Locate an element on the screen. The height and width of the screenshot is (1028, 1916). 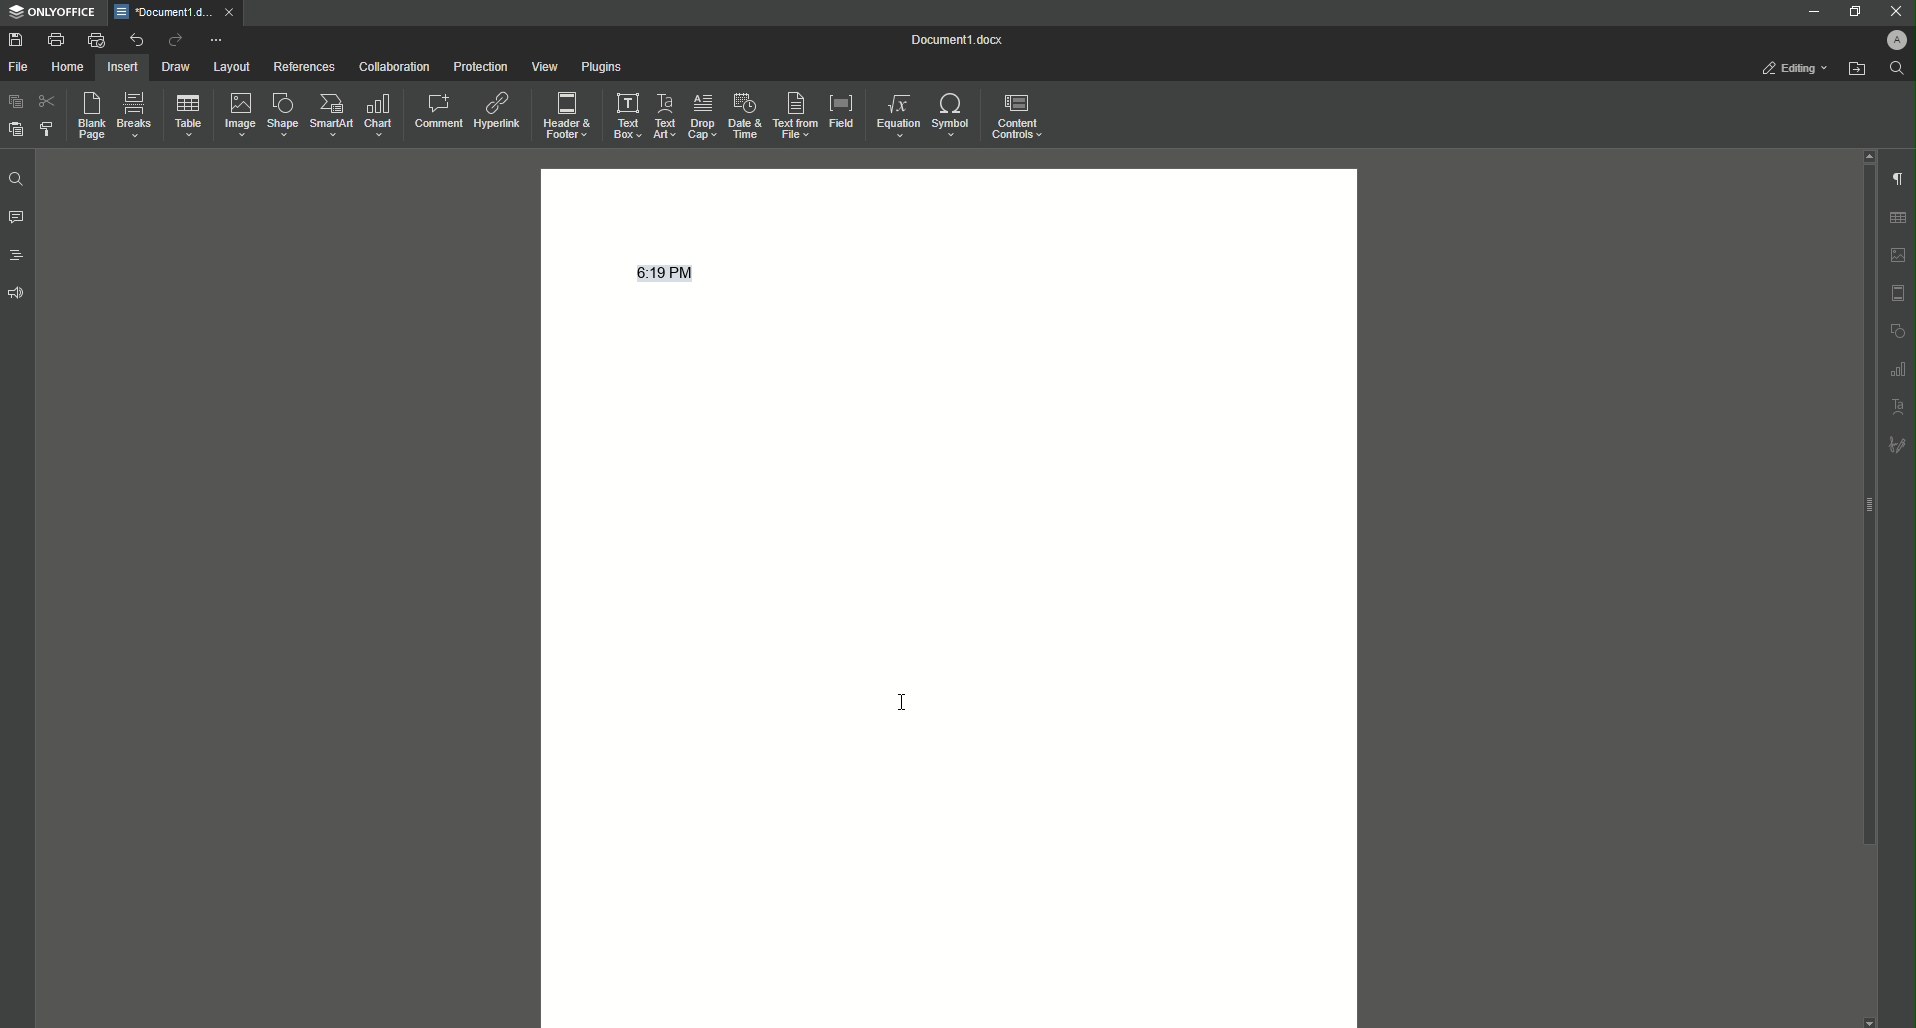
Blank Page is located at coordinates (86, 116).